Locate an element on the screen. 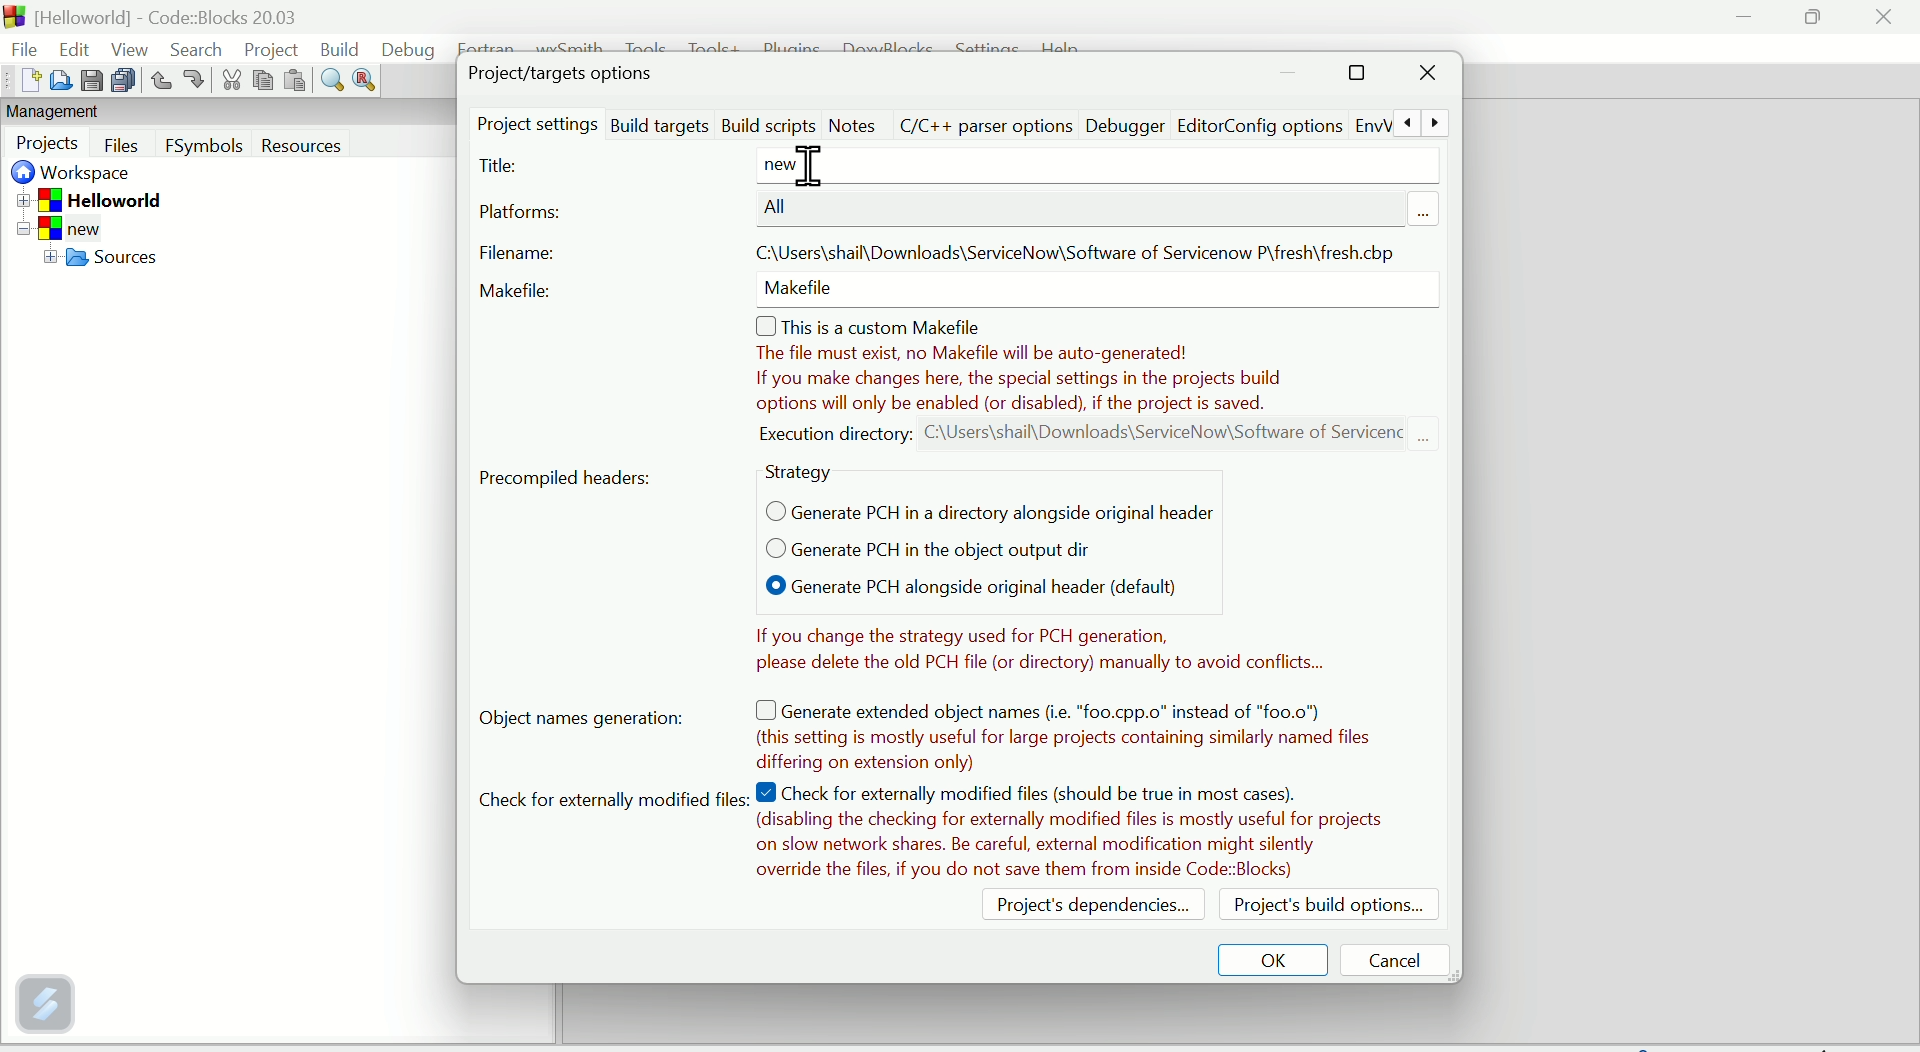 This screenshot has height=1052, width=1920. F symbols is located at coordinates (205, 150).